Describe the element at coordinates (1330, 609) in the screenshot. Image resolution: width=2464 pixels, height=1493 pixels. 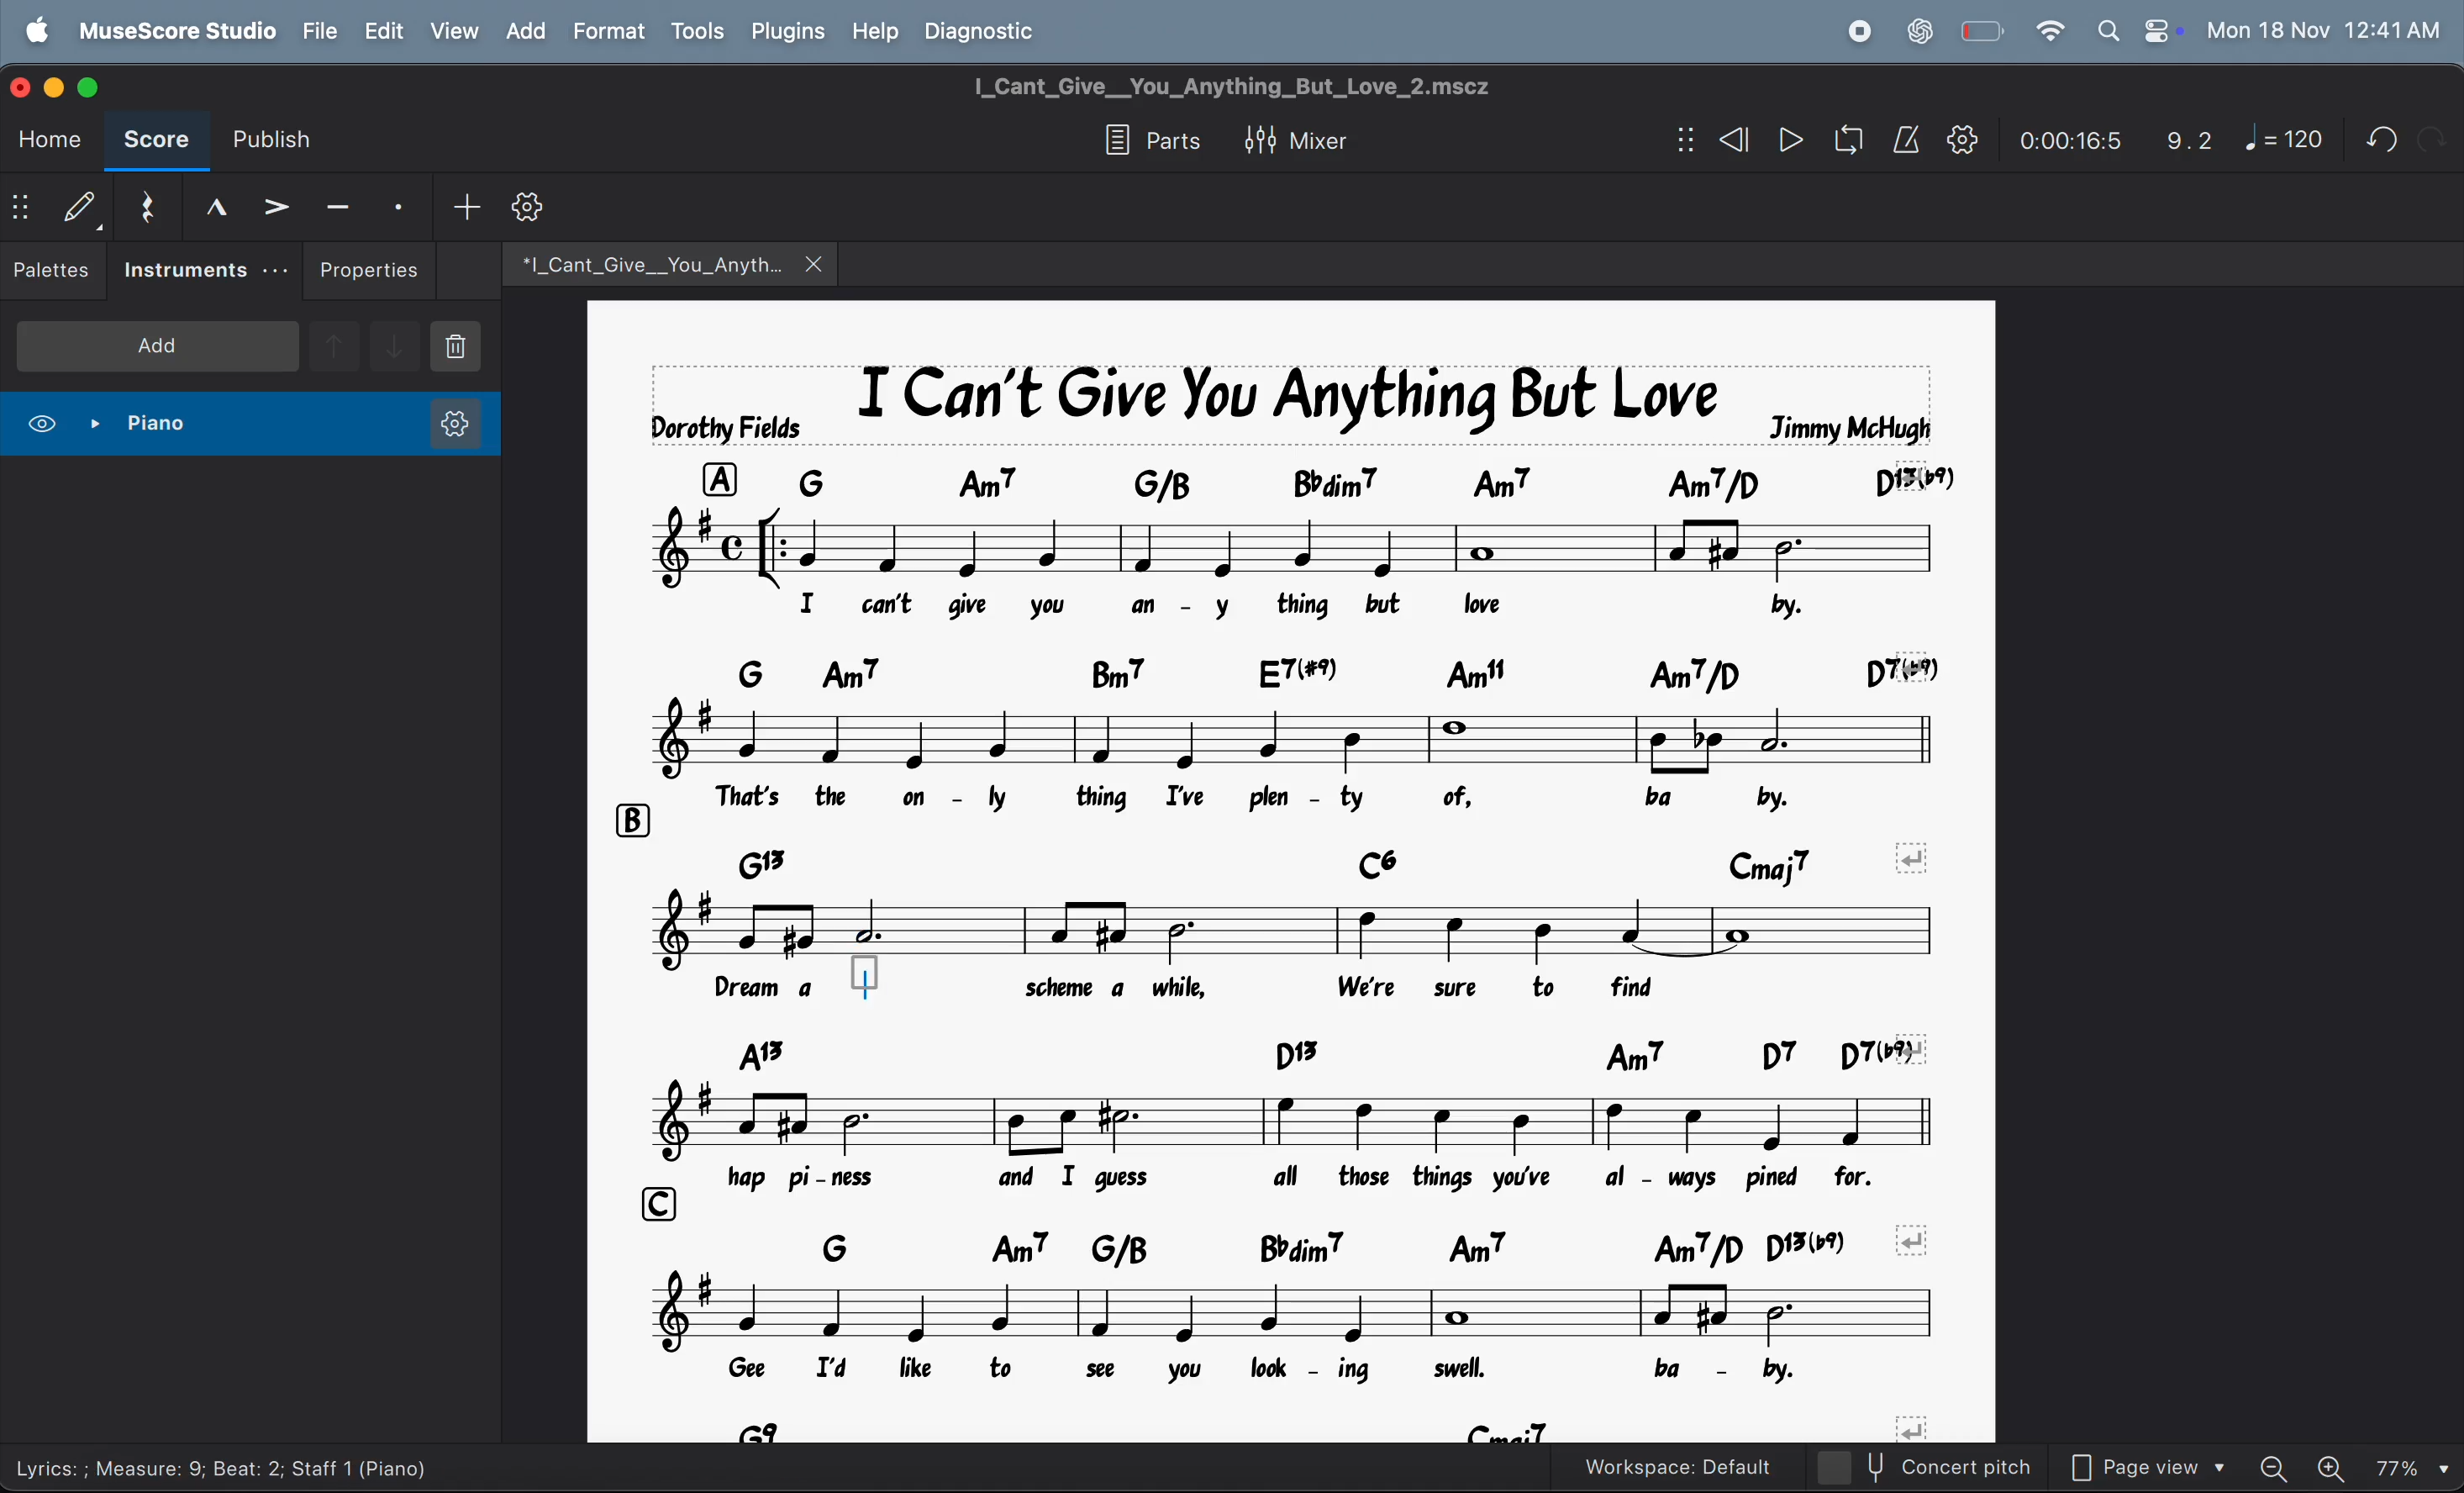
I see `lyrics` at that location.